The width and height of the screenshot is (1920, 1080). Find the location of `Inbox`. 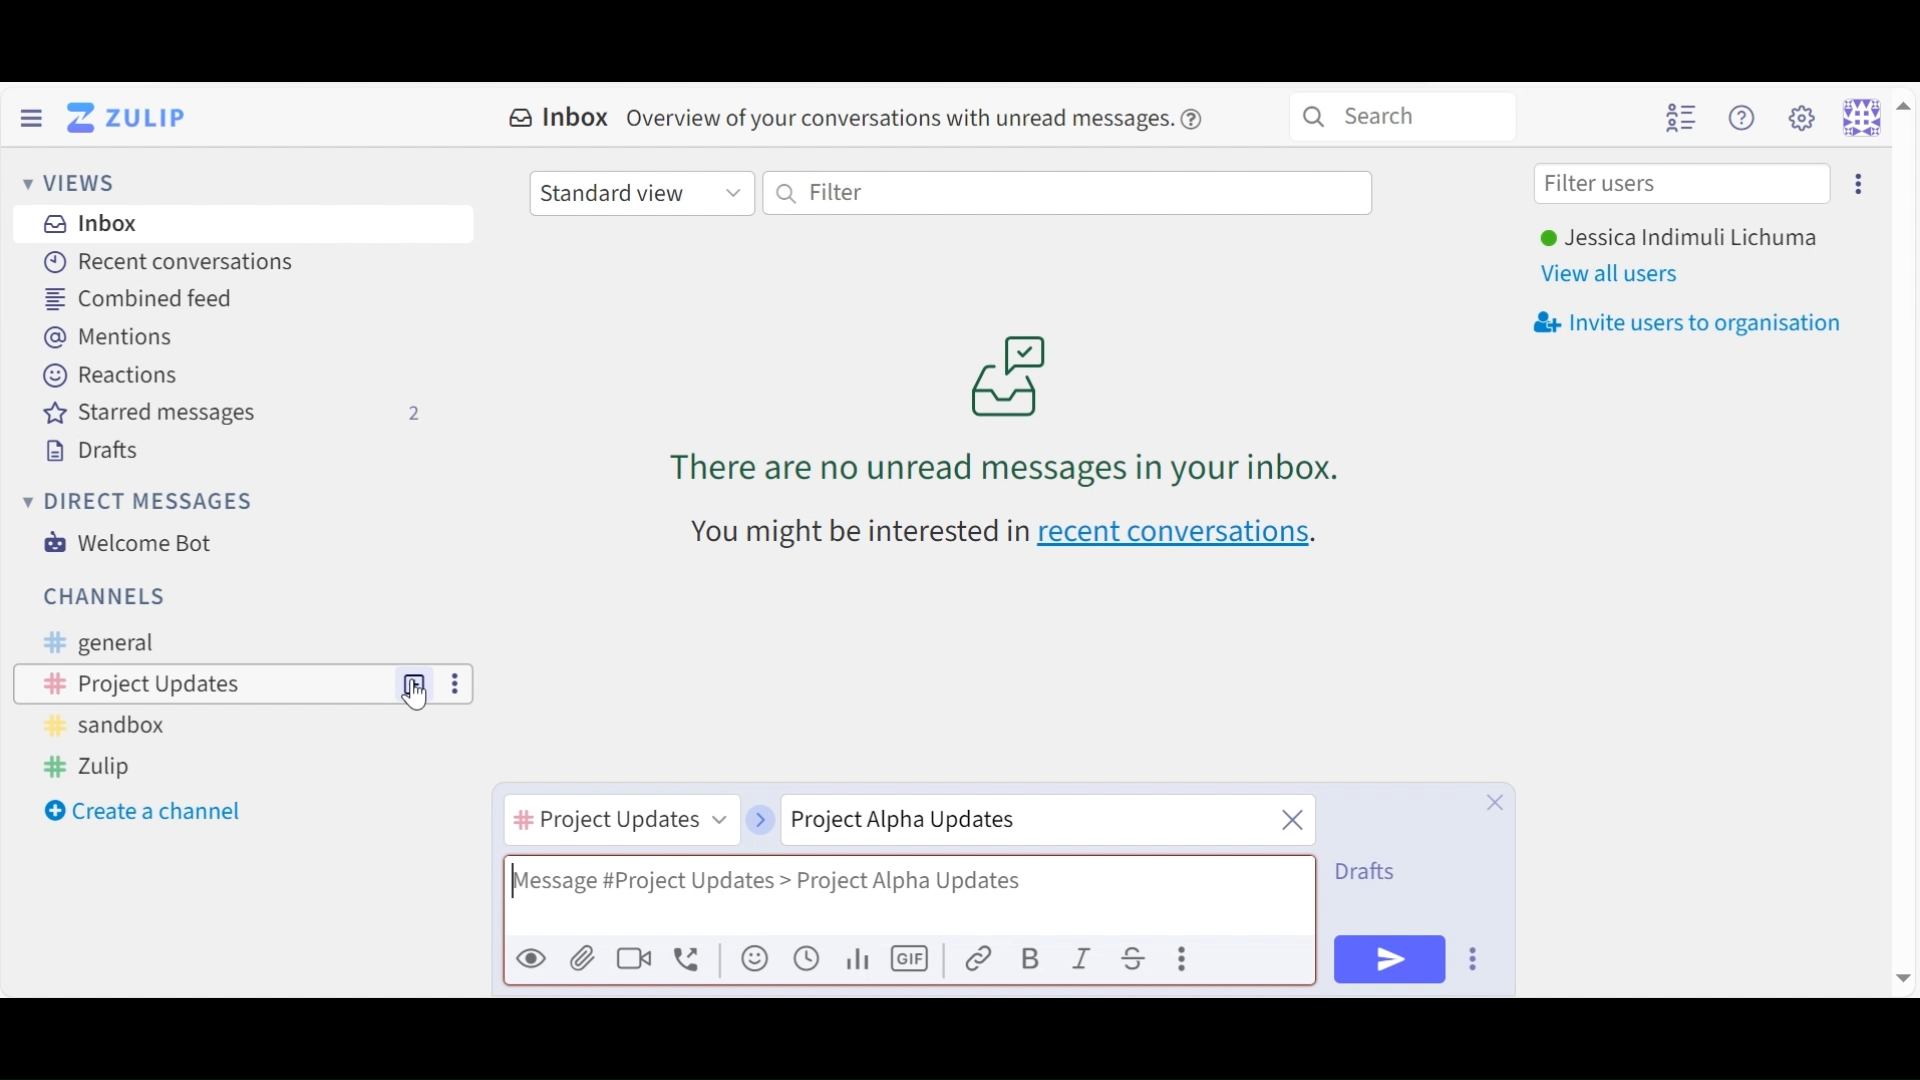

Inbox is located at coordinates (560, 118).